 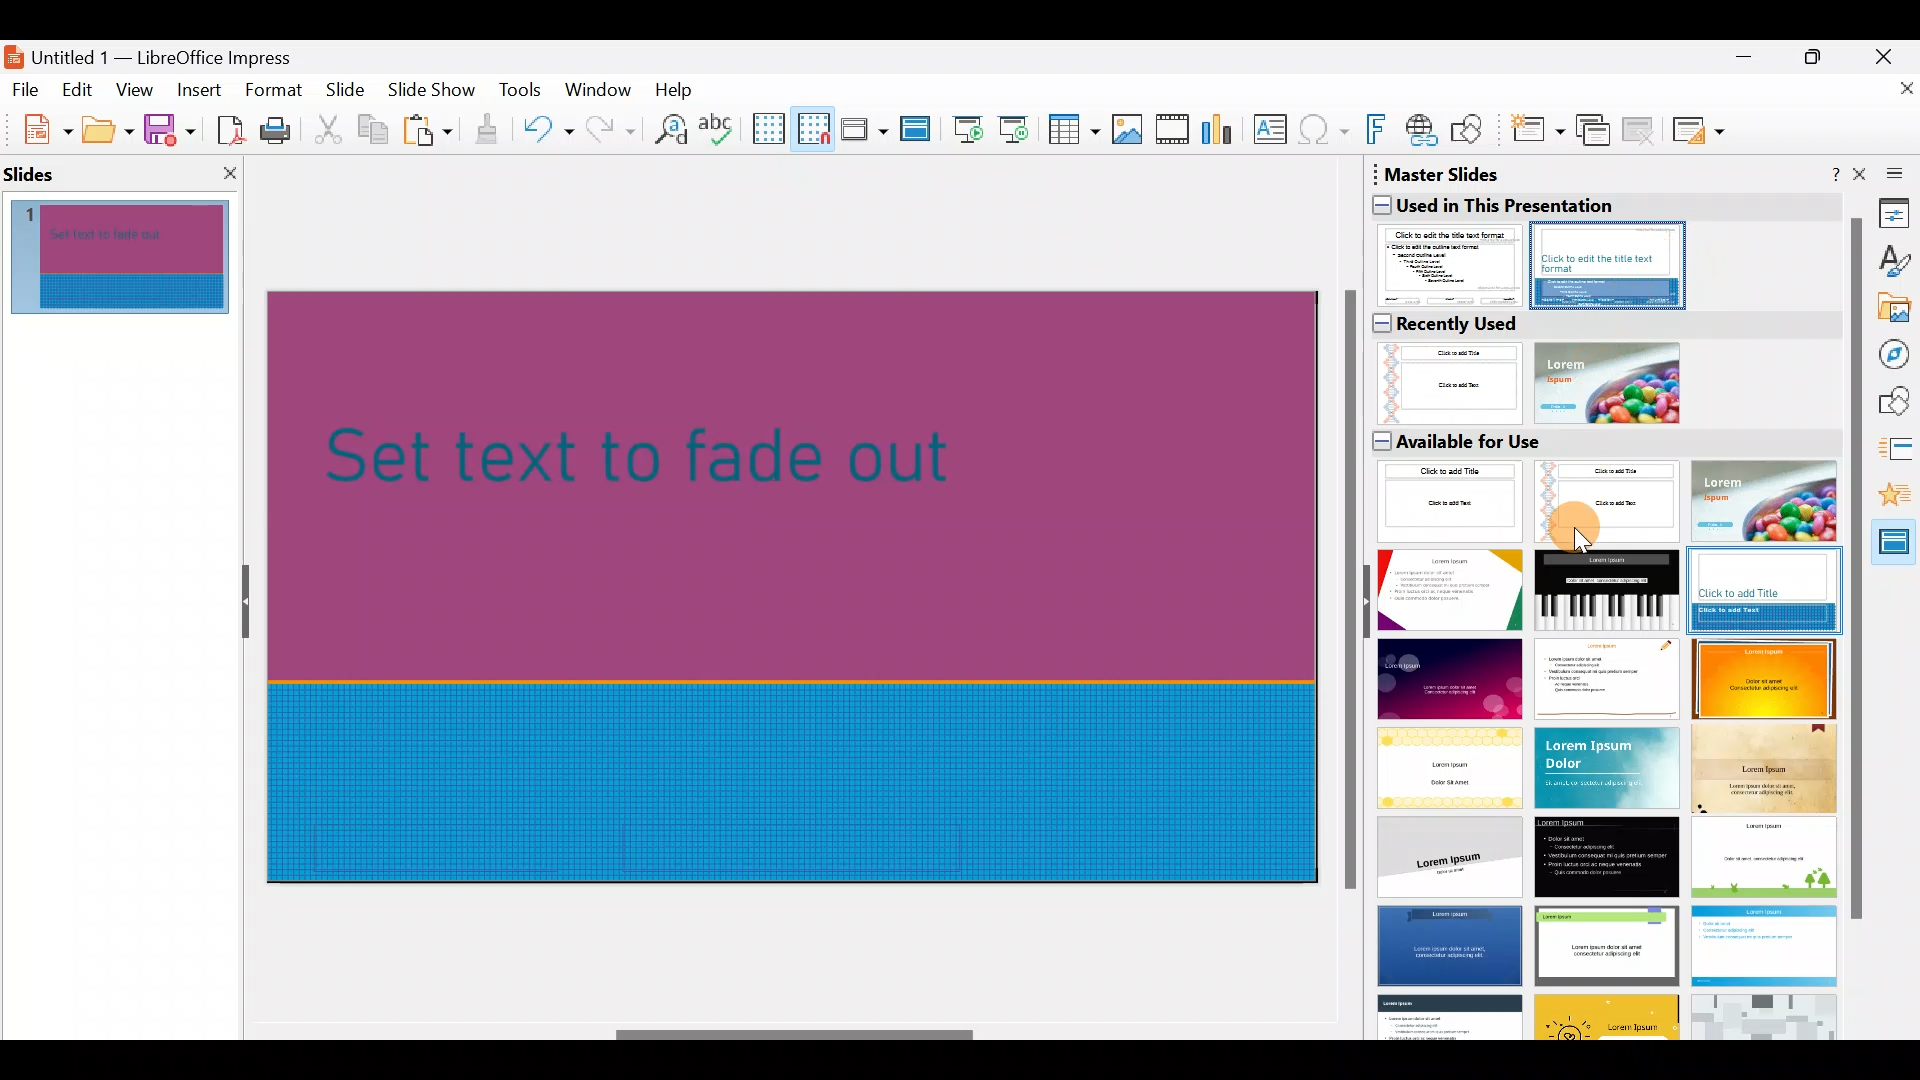 I want to click on Master slides, so click(x=1896, y=551).